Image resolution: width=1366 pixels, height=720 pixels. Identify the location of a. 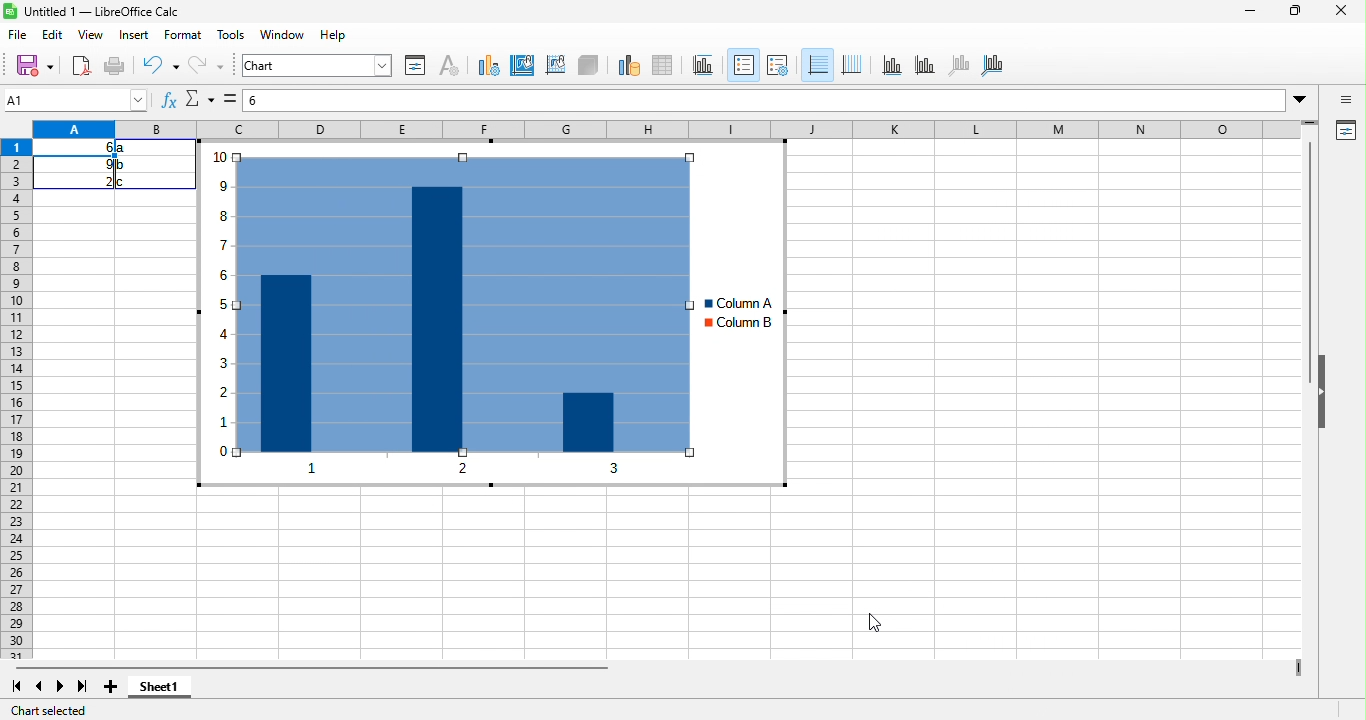
(124, 148).